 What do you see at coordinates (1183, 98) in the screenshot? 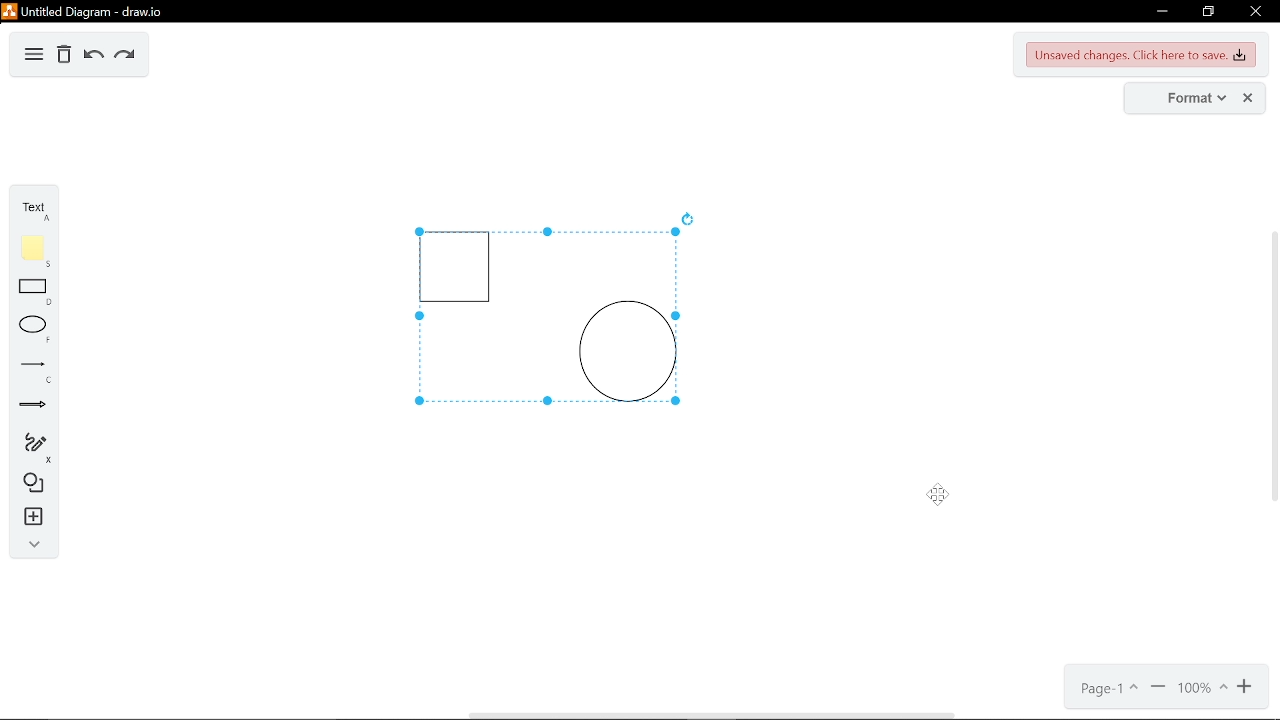
I see `format` at bounding box center [1183, 98].